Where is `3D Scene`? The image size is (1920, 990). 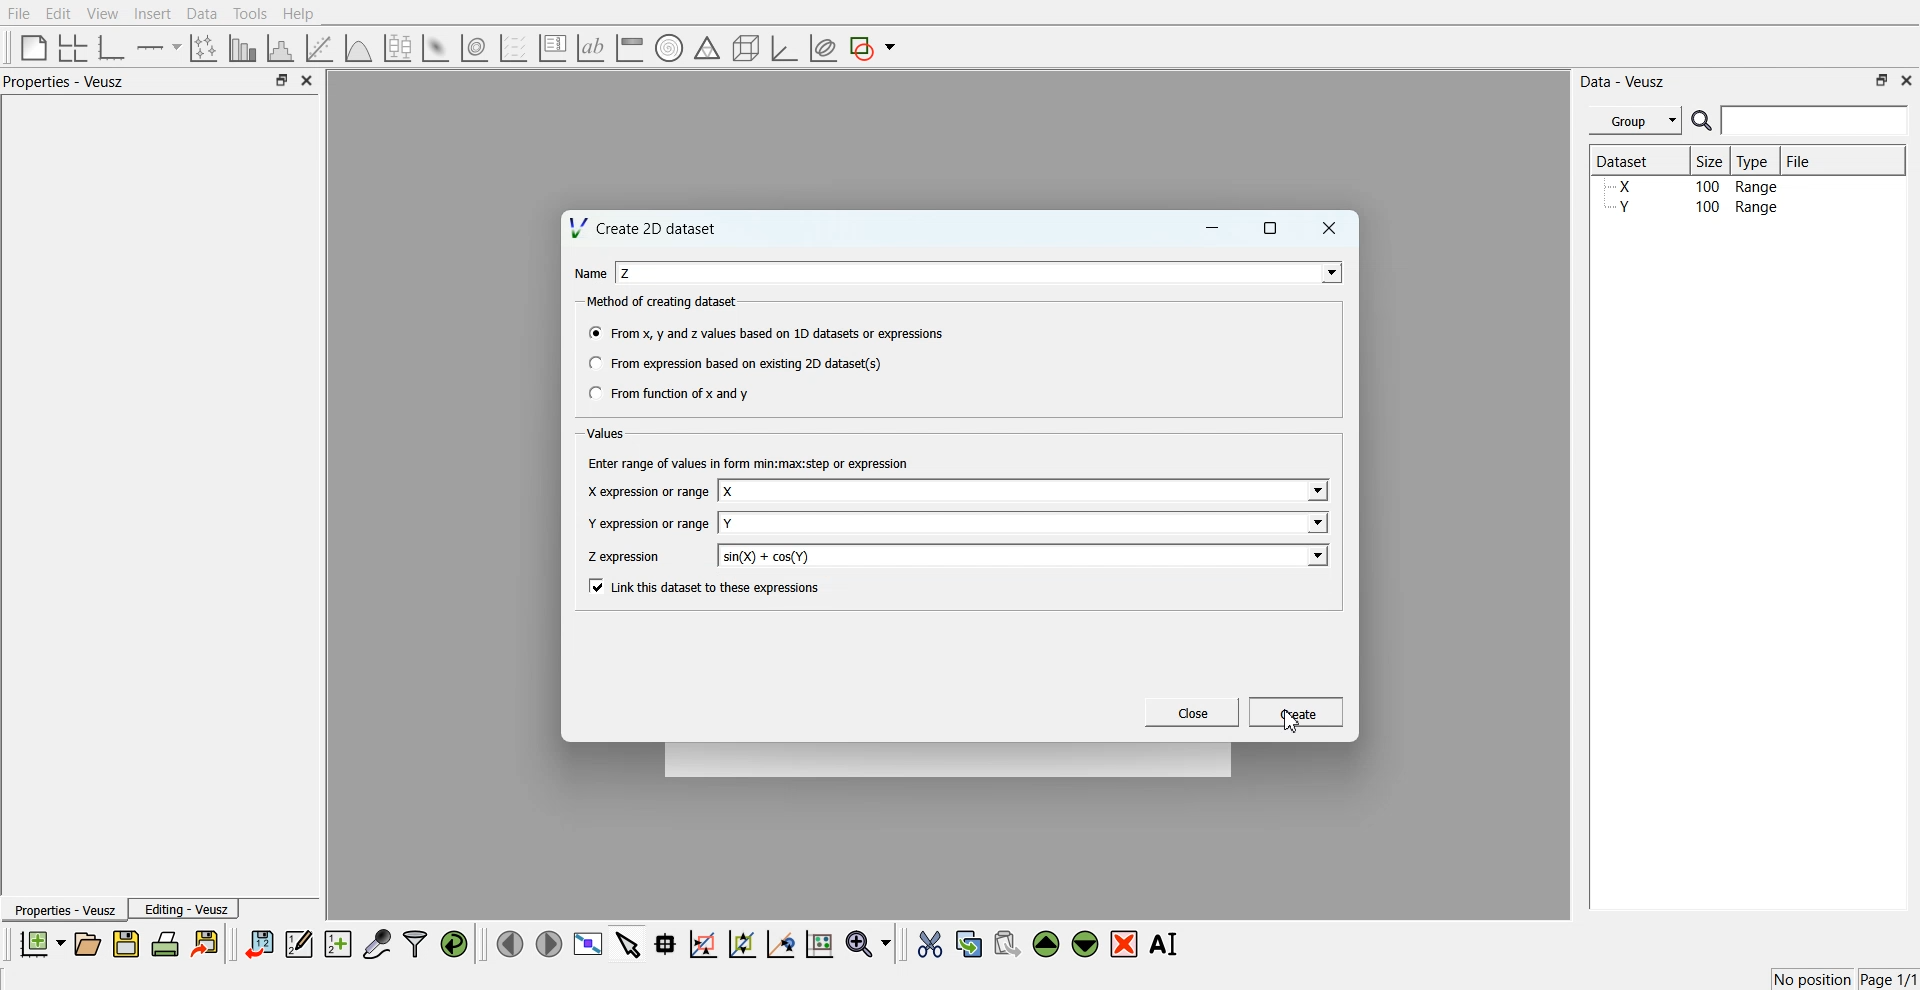
3D Scene is located at coordinates (747, 49).